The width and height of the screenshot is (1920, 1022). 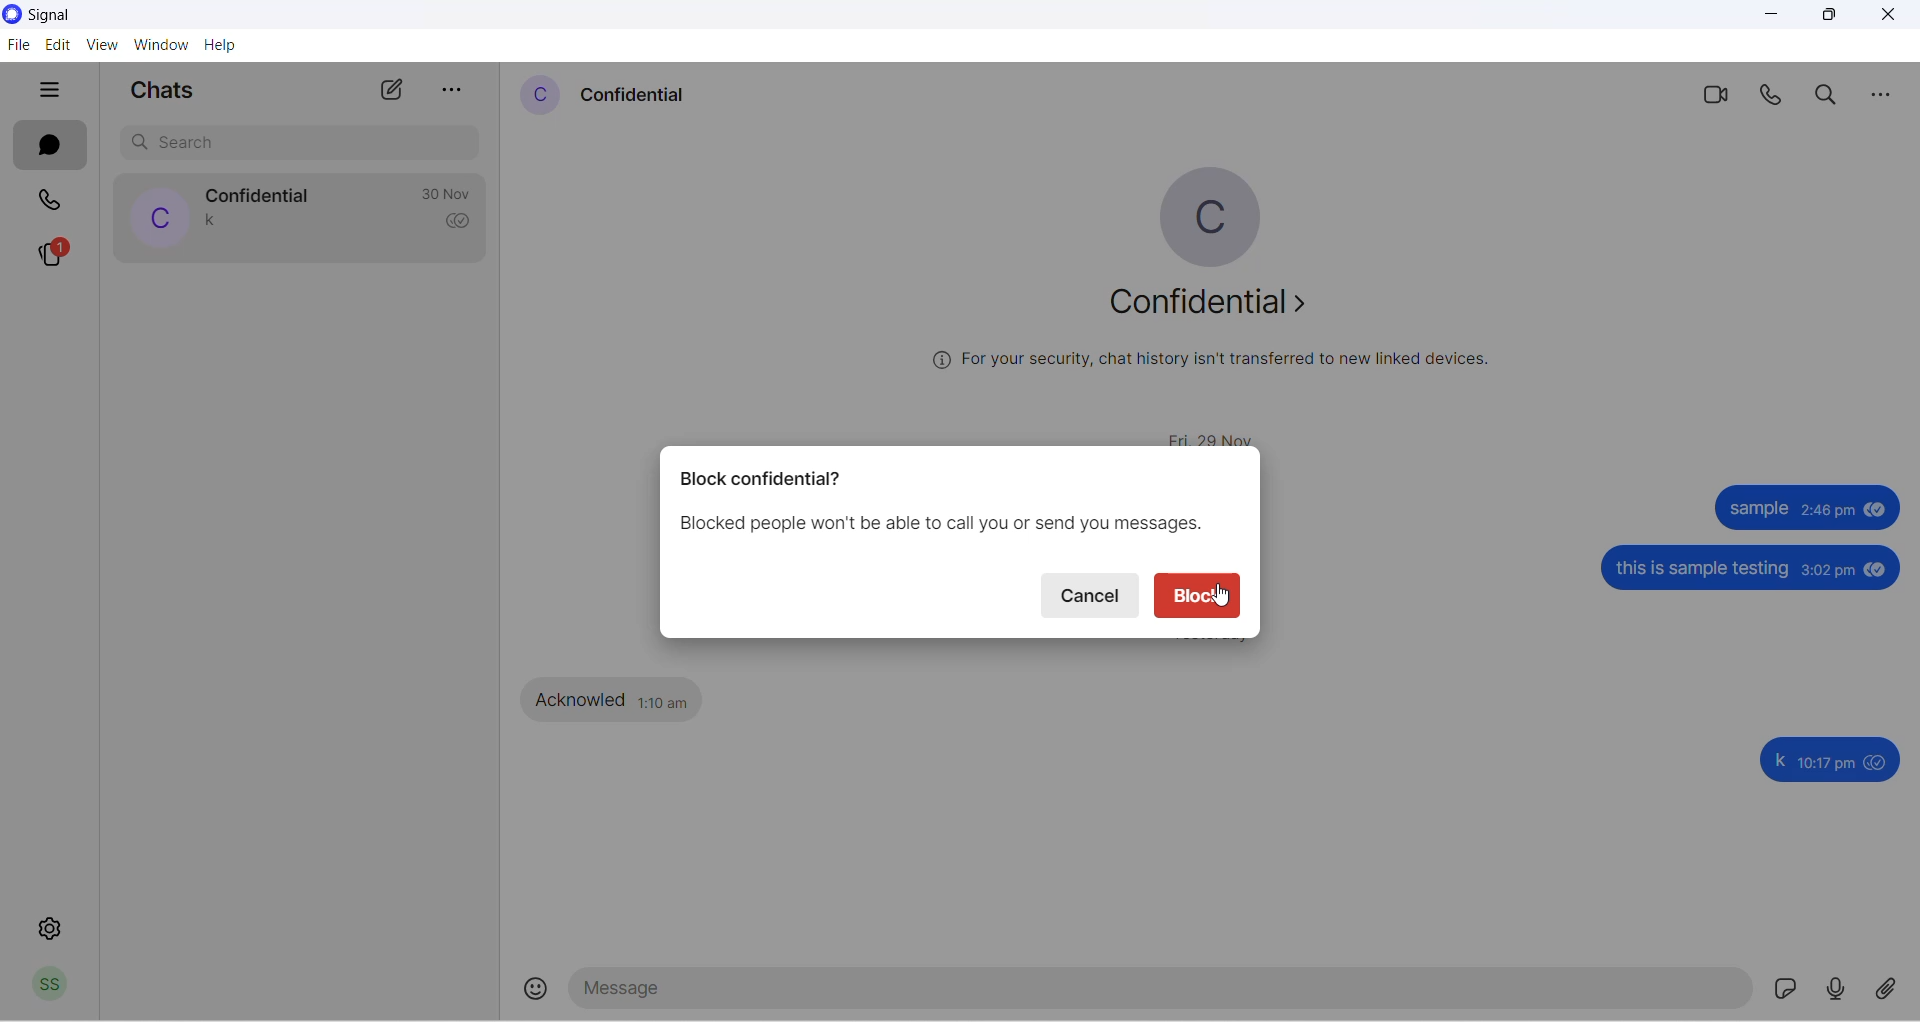 What do you see at coordinates (1893, 992) in the screenshot?
I see `share attachment` at bounding box center [1893, 992].